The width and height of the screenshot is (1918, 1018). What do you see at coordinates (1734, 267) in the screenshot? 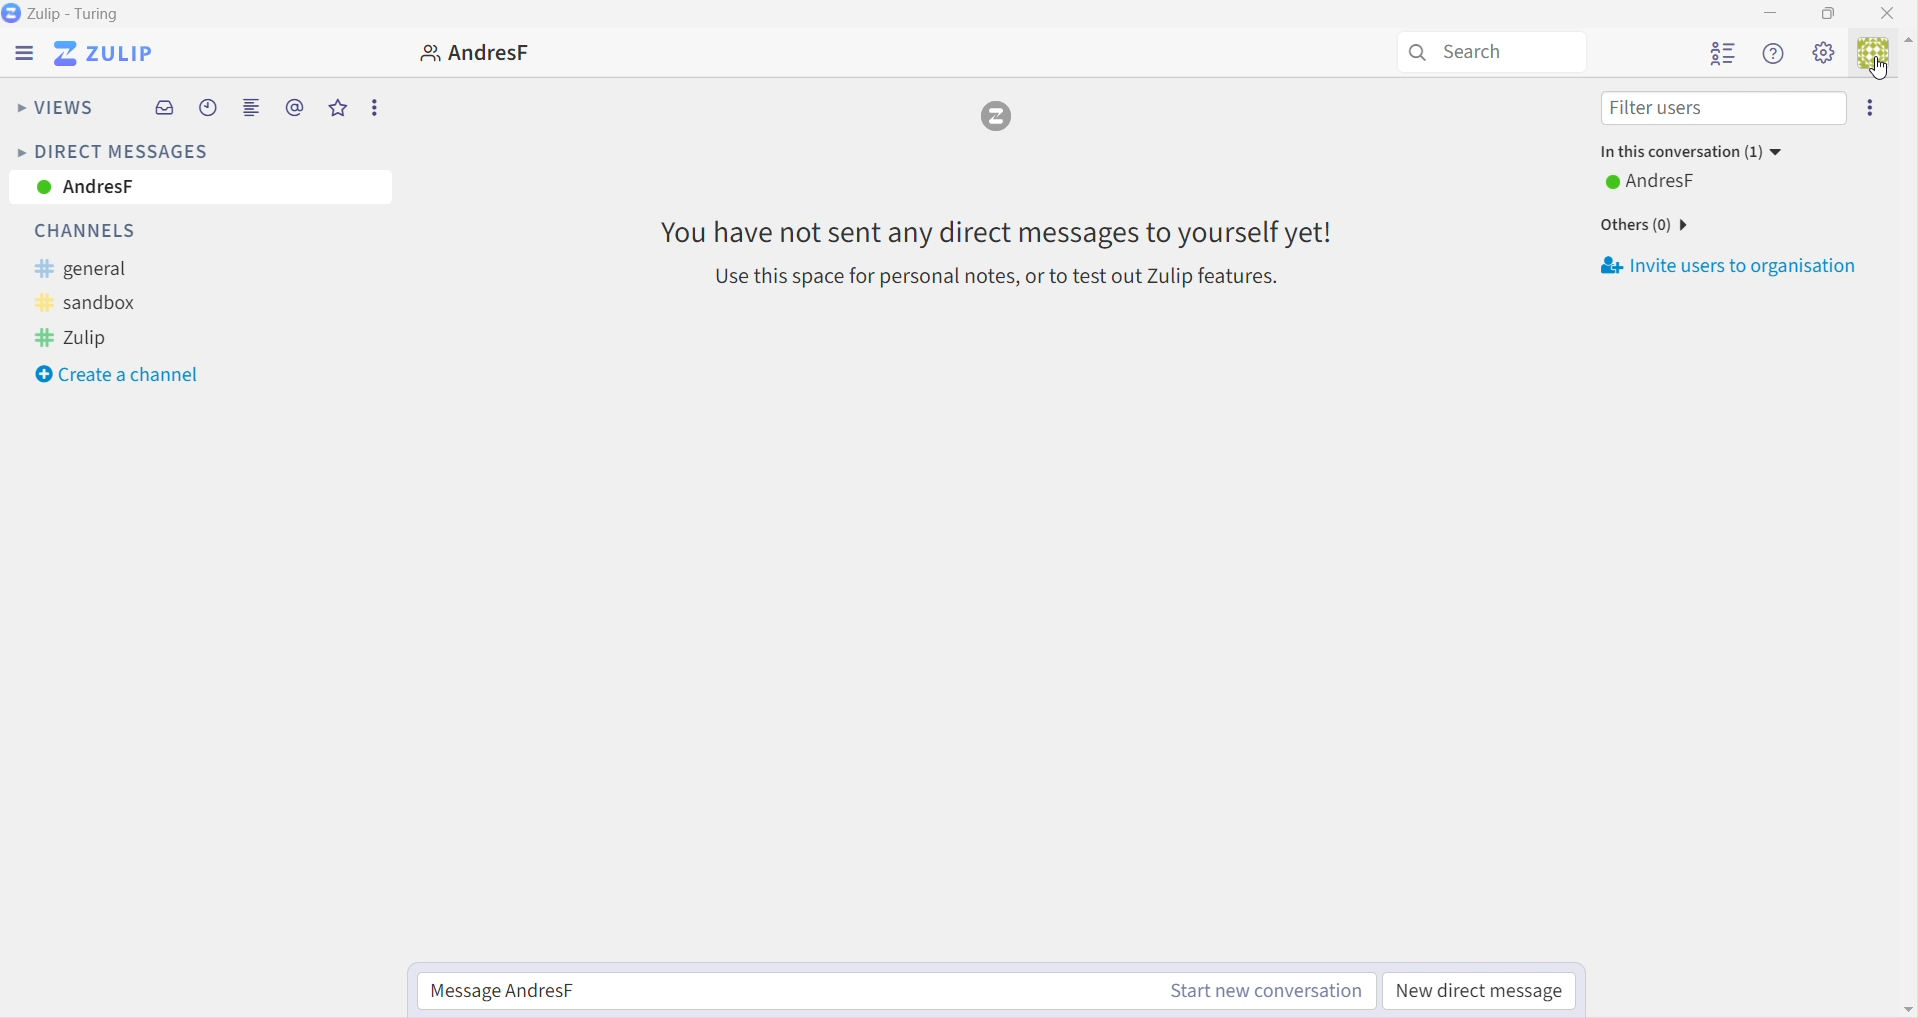
I see `Invite Users to Organization` at bounding box center [1734, 267].